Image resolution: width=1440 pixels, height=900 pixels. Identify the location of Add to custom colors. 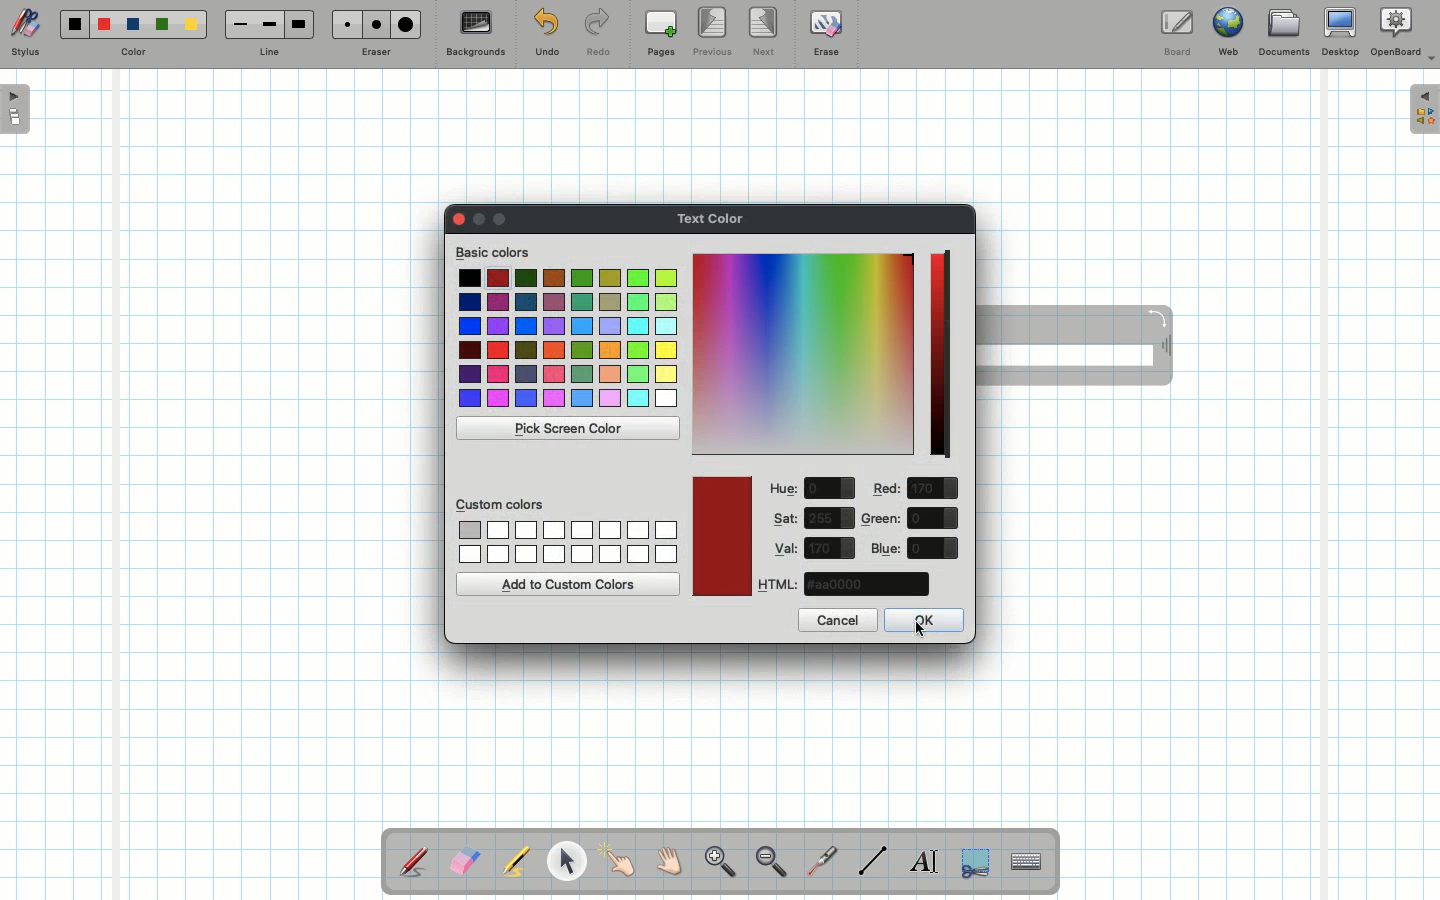
(569, 584).